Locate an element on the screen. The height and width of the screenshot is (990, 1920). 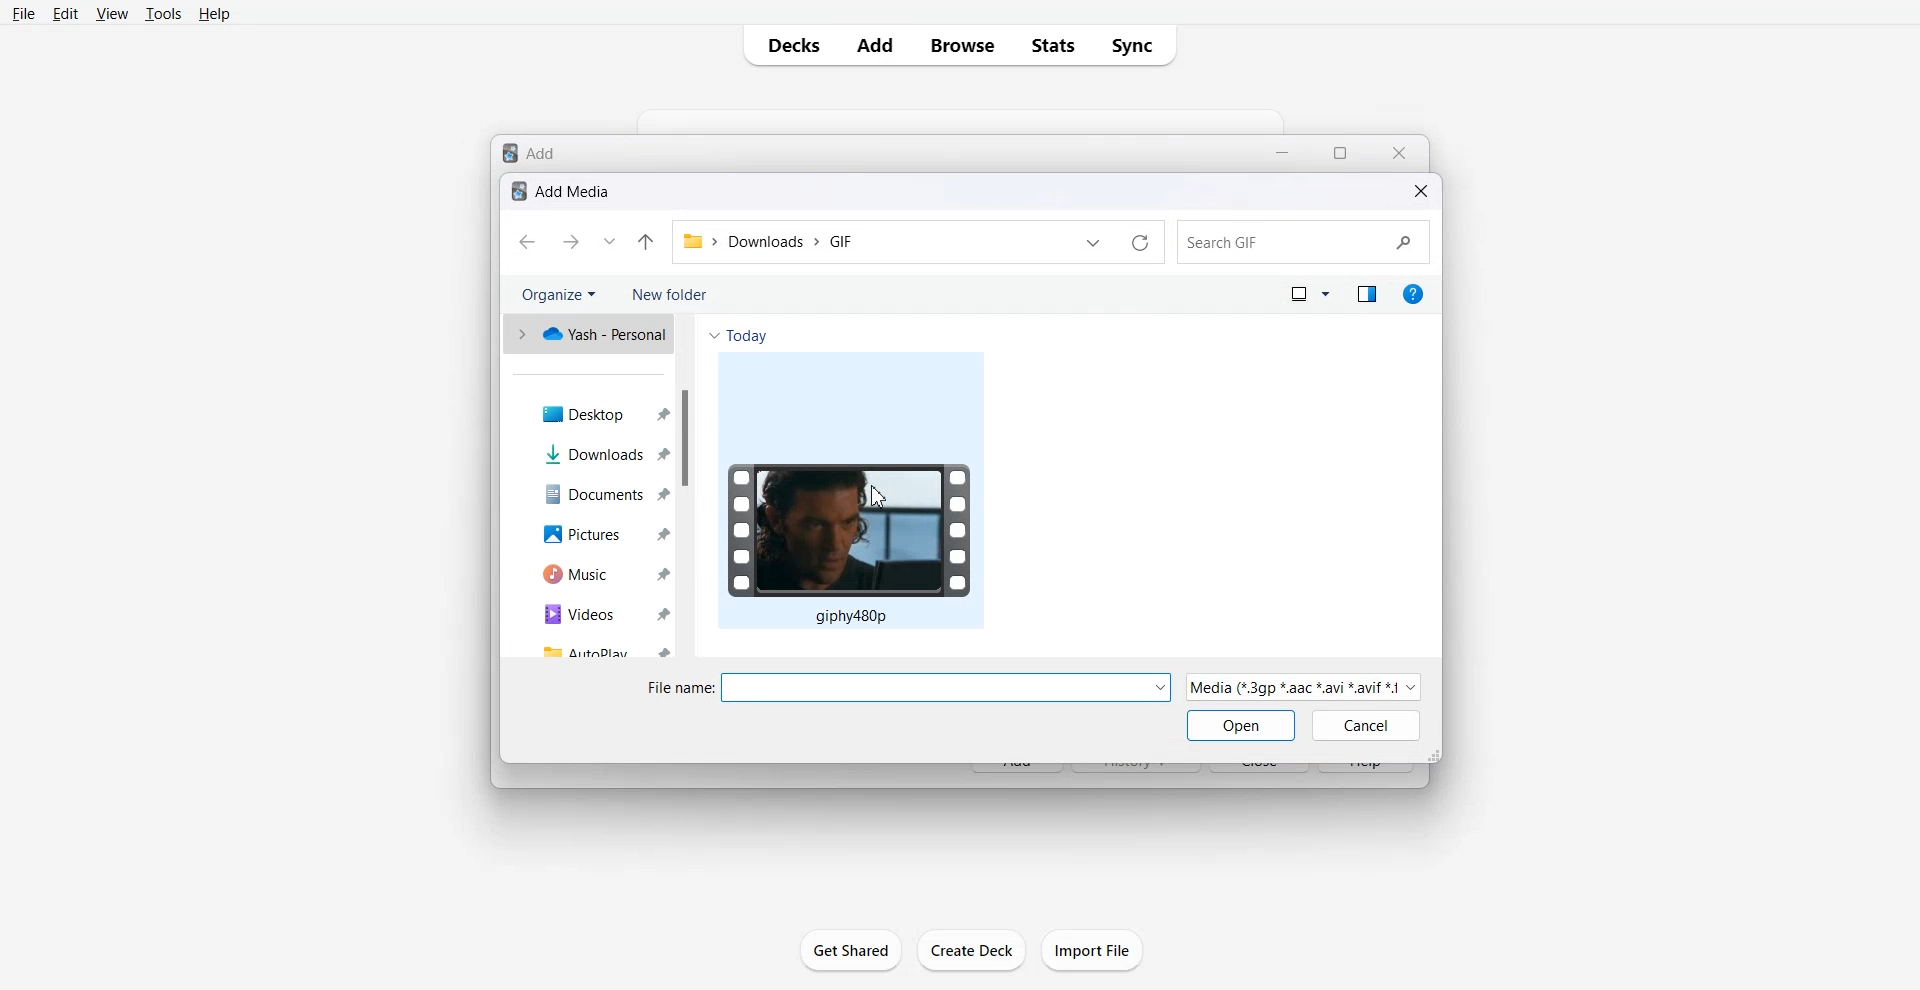
Help is located at coordinates (213, 15).